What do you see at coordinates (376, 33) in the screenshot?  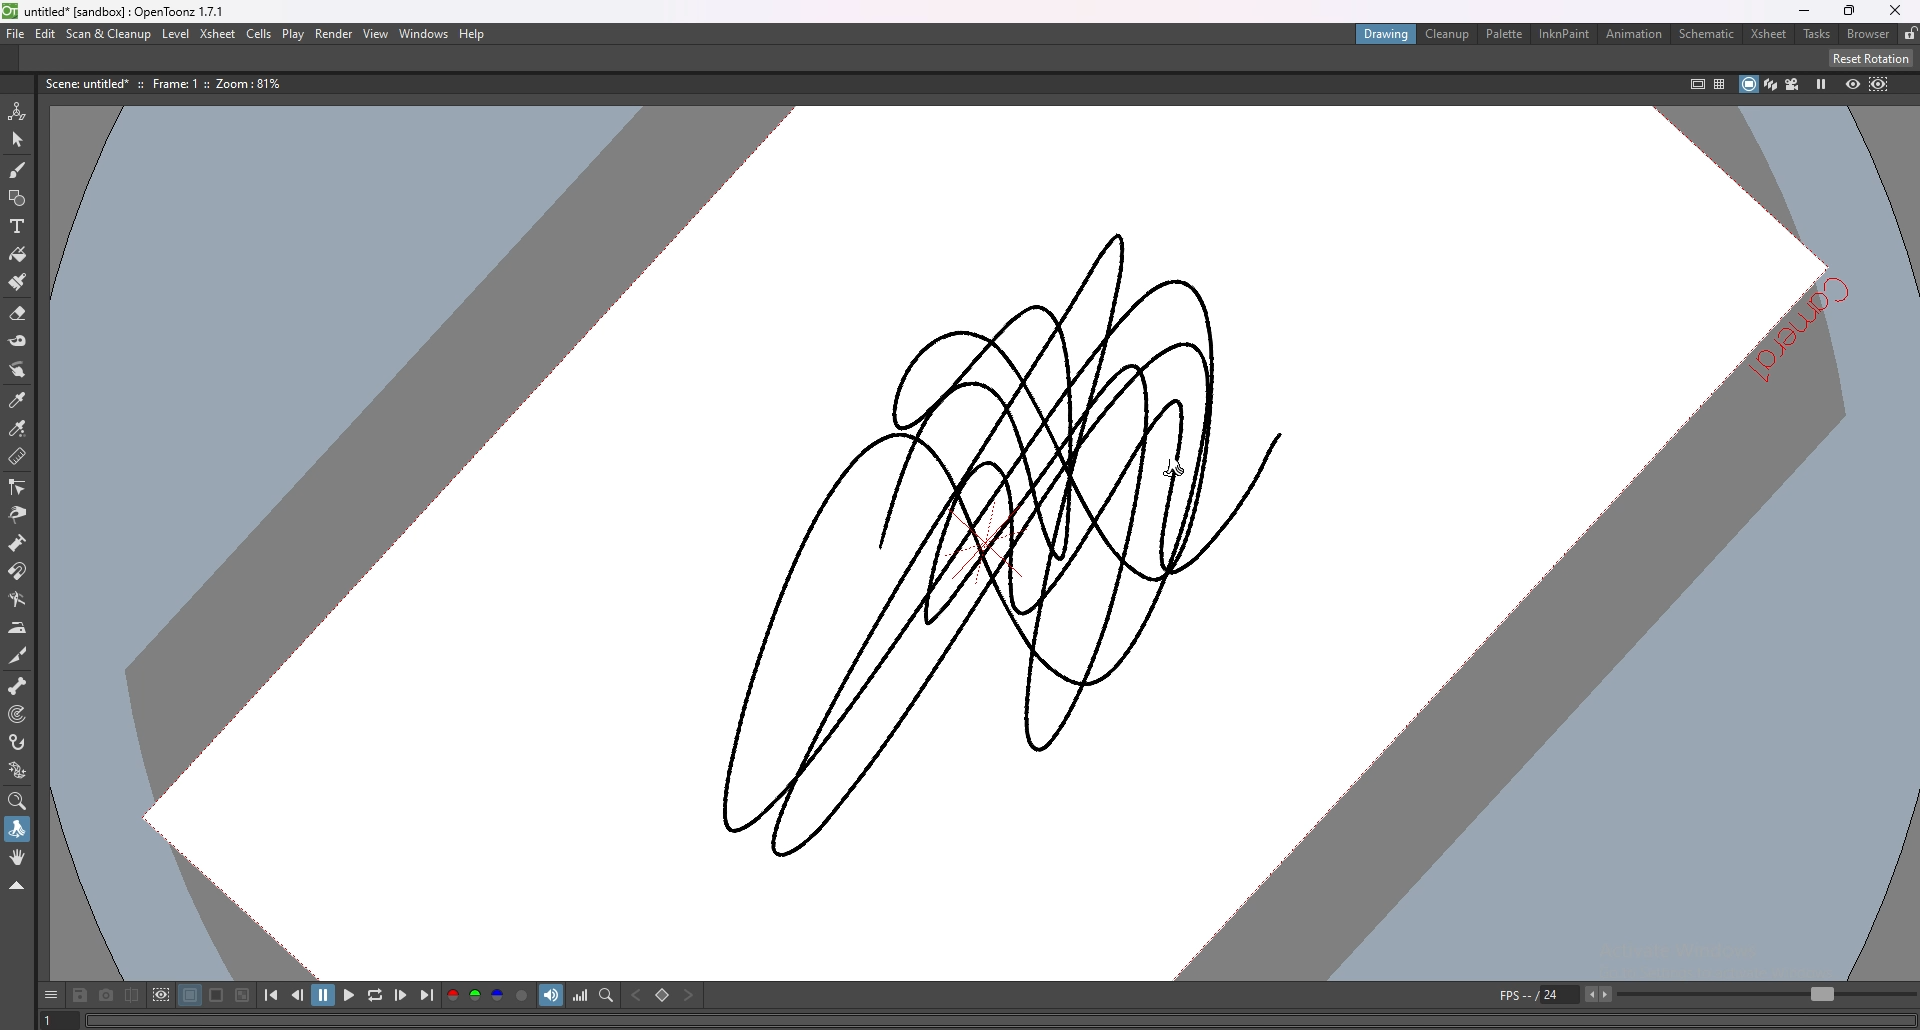 I see `view` at bounding box center [376, 33].